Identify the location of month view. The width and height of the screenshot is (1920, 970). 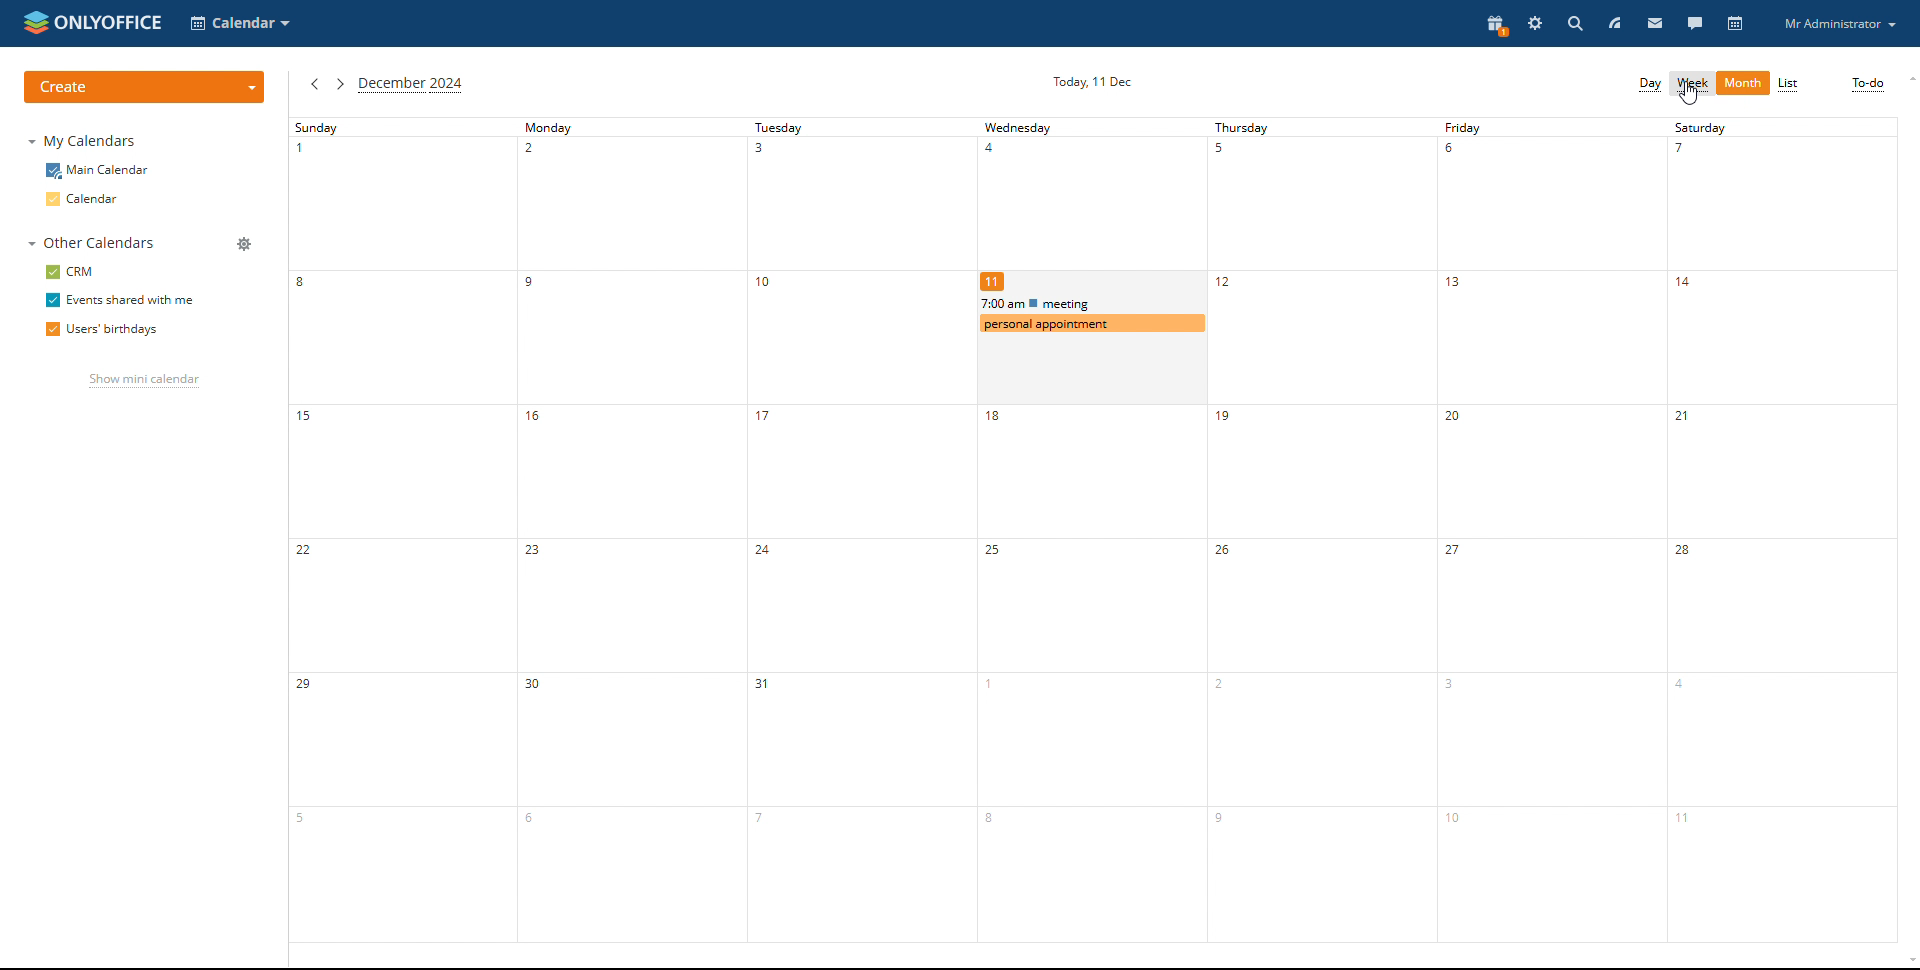
(1742, 85).